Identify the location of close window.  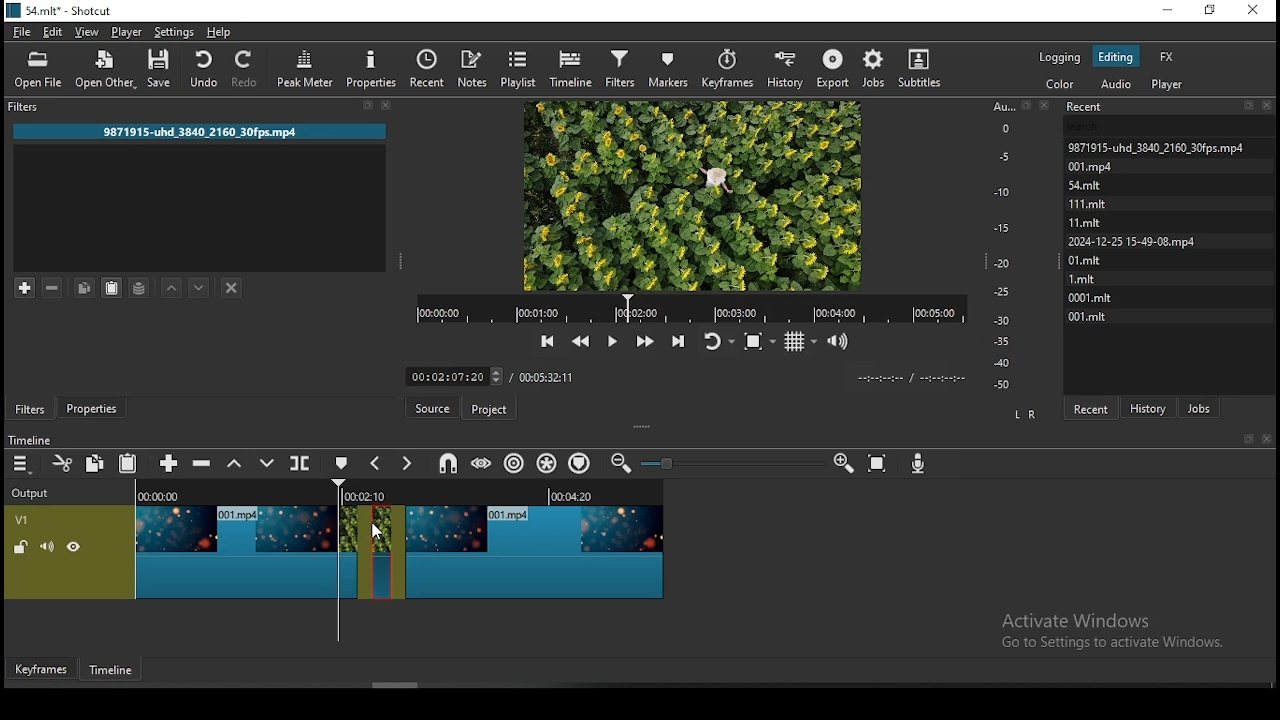
(1251, 11).